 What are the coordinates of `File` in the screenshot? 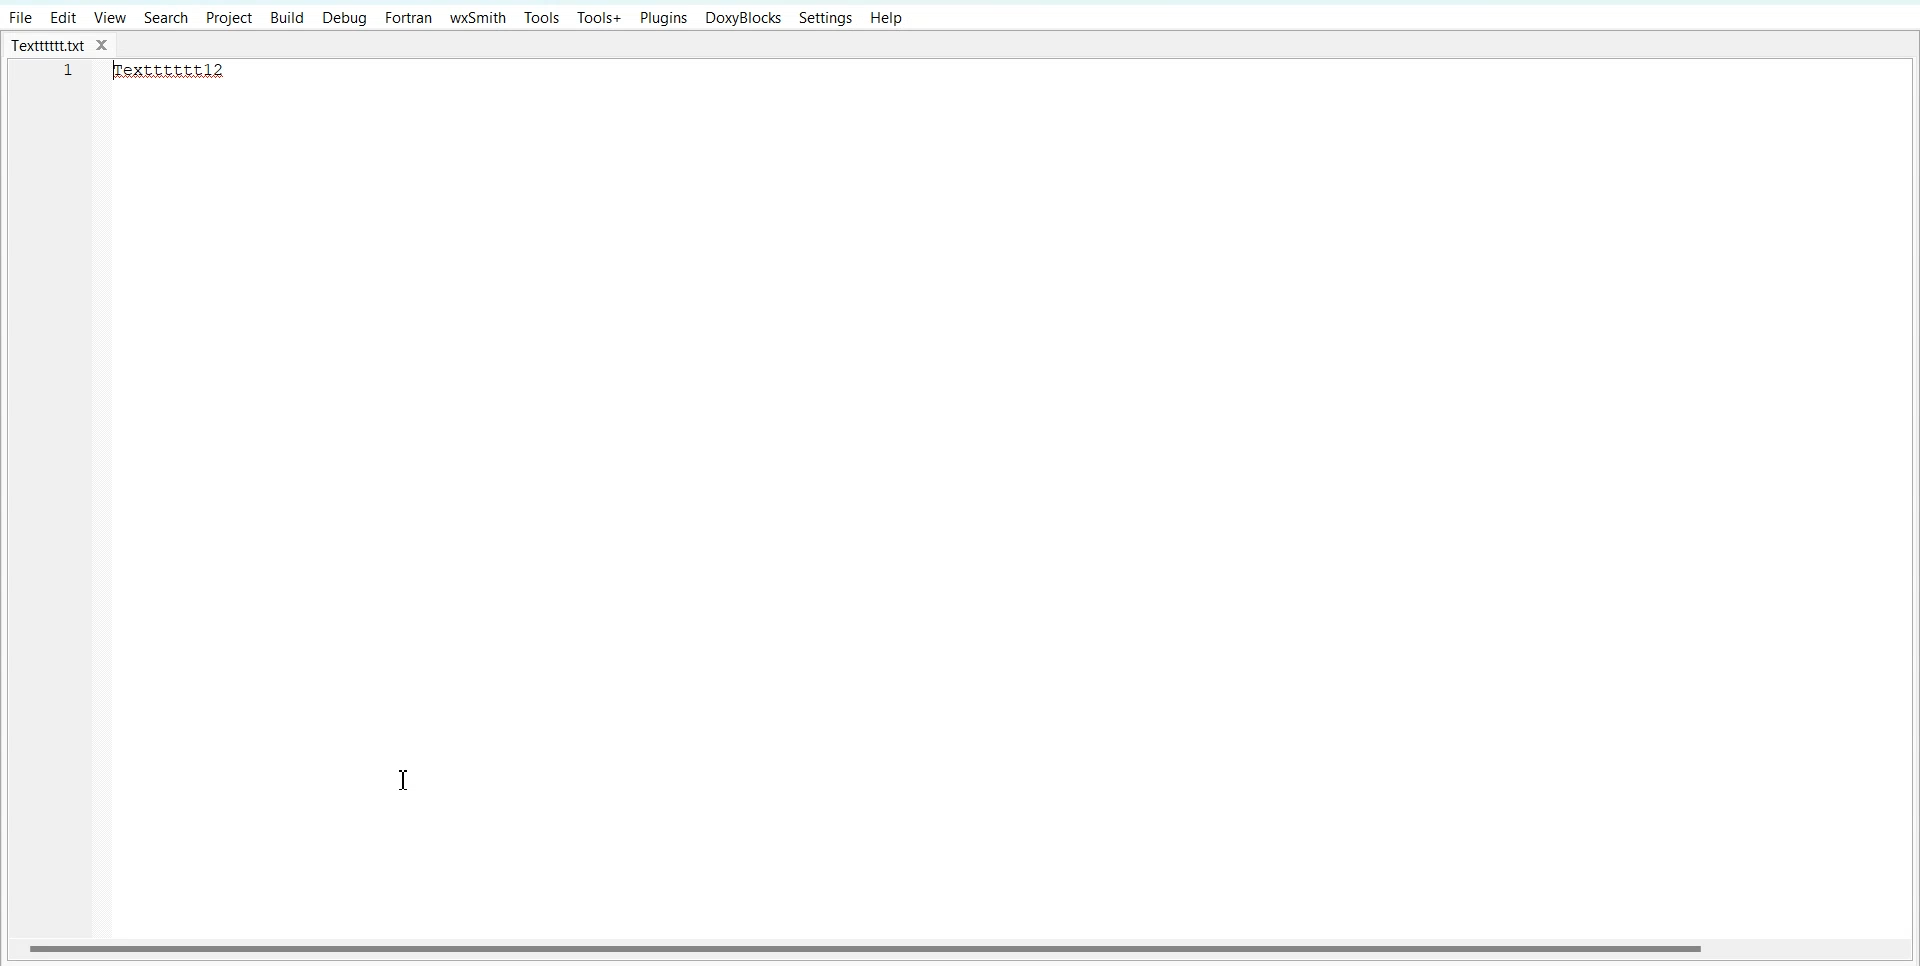 It's located at (20, 17).